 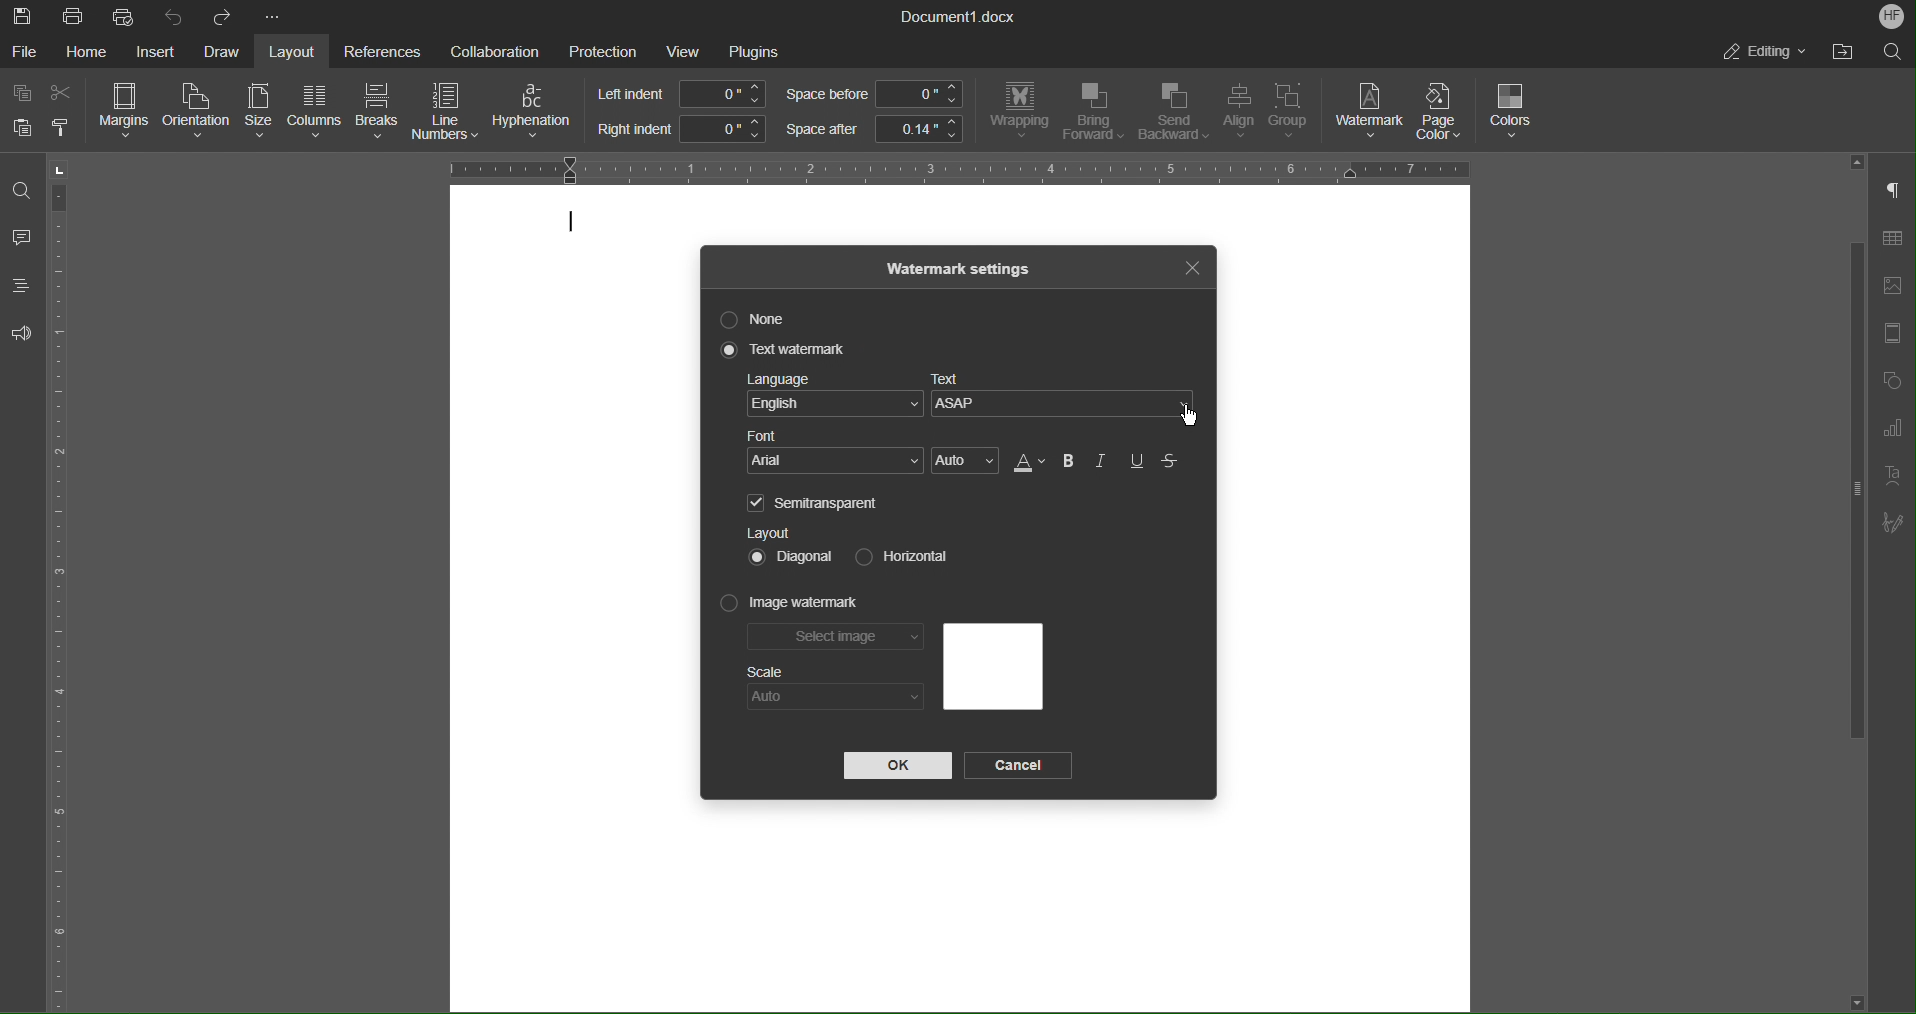 I want to click on Plugins, so click(x=754, y=52).